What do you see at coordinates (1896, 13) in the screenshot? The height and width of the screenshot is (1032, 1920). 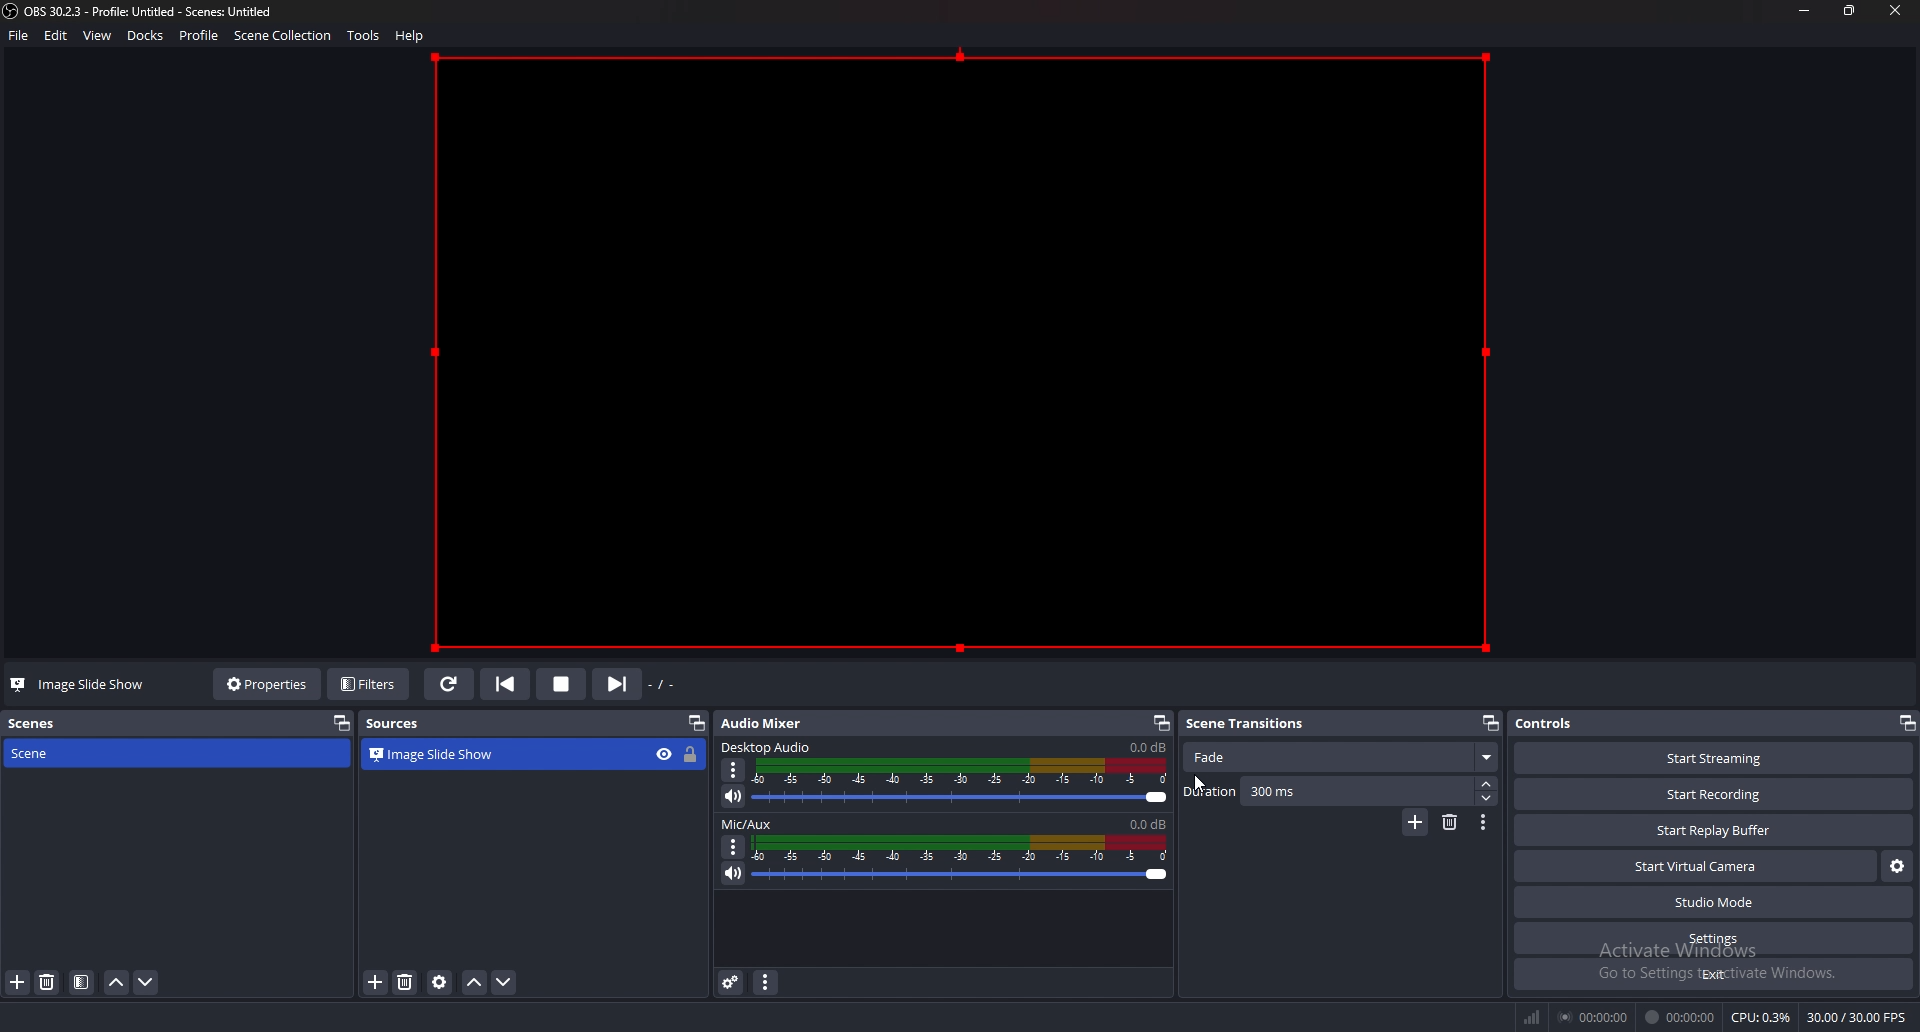 I see `close` at bounding box center [1896, 13].